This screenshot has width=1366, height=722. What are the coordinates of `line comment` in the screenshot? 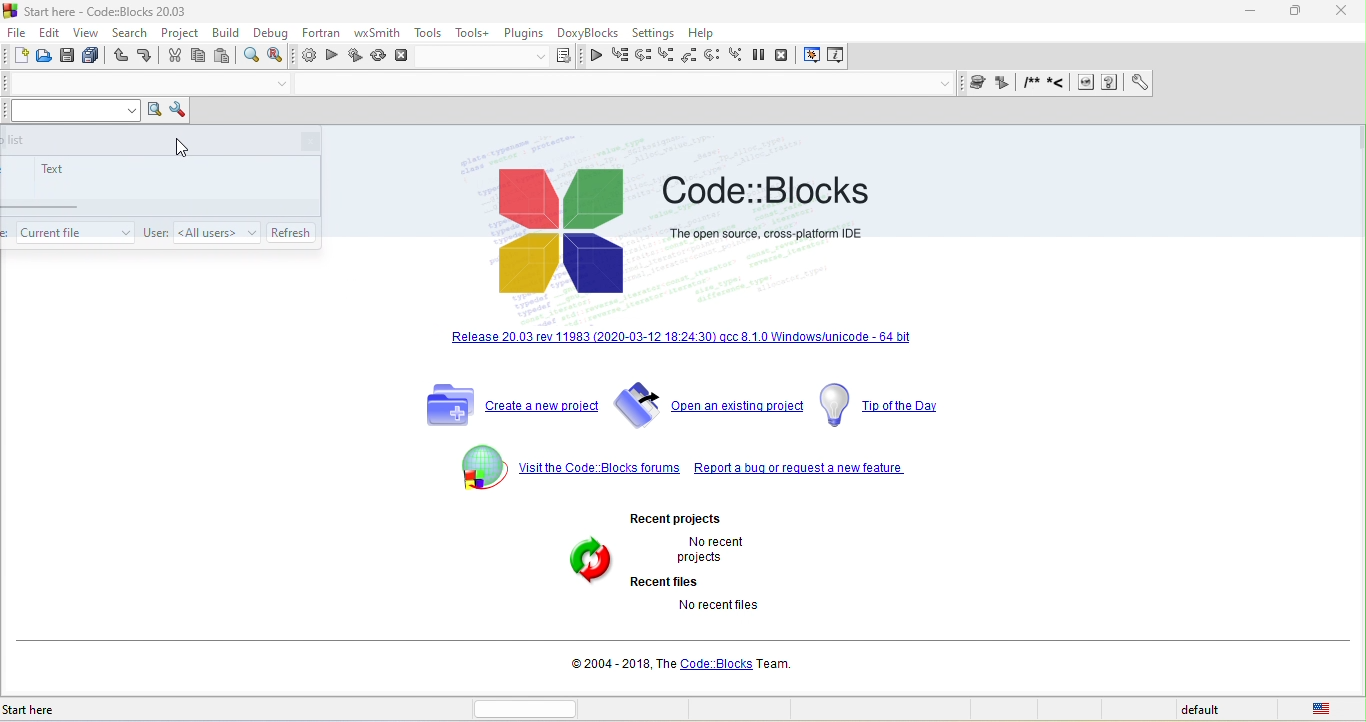 It's located at (1060, 84).